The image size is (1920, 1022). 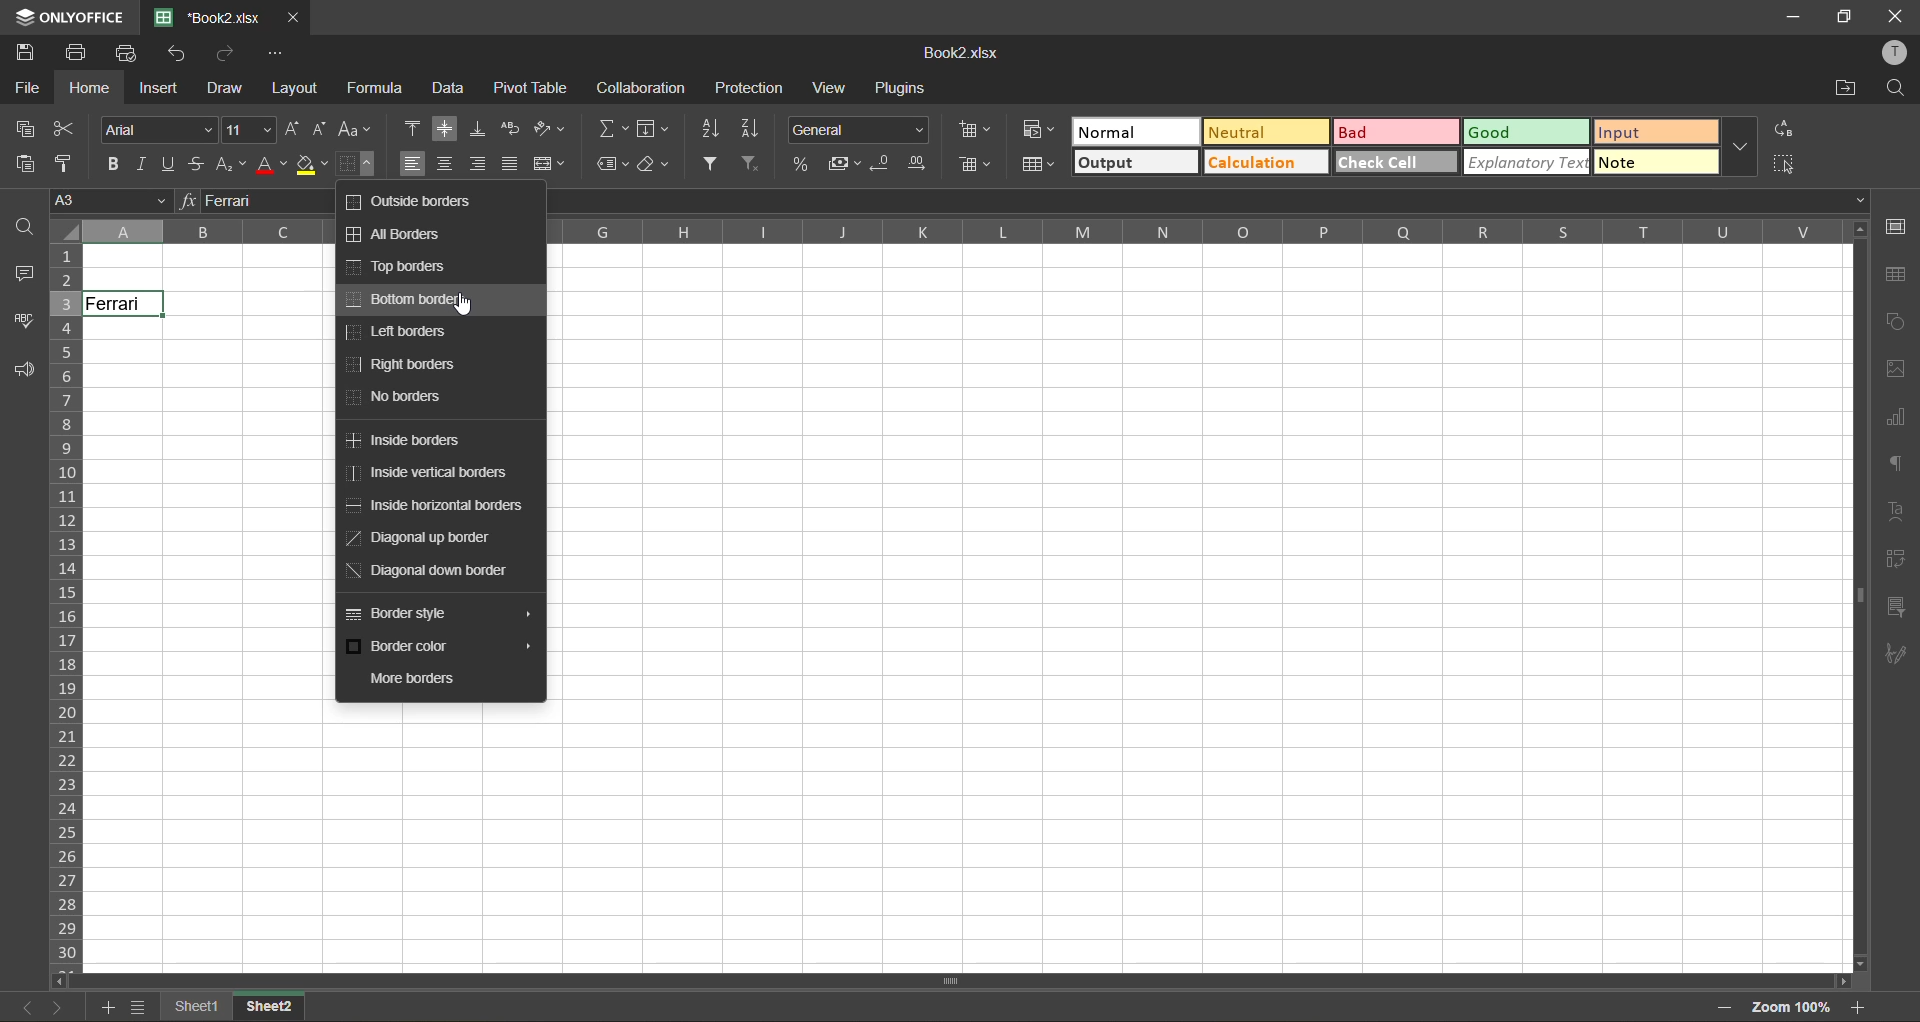 I want to click on change case, so click(x=360, y=129).